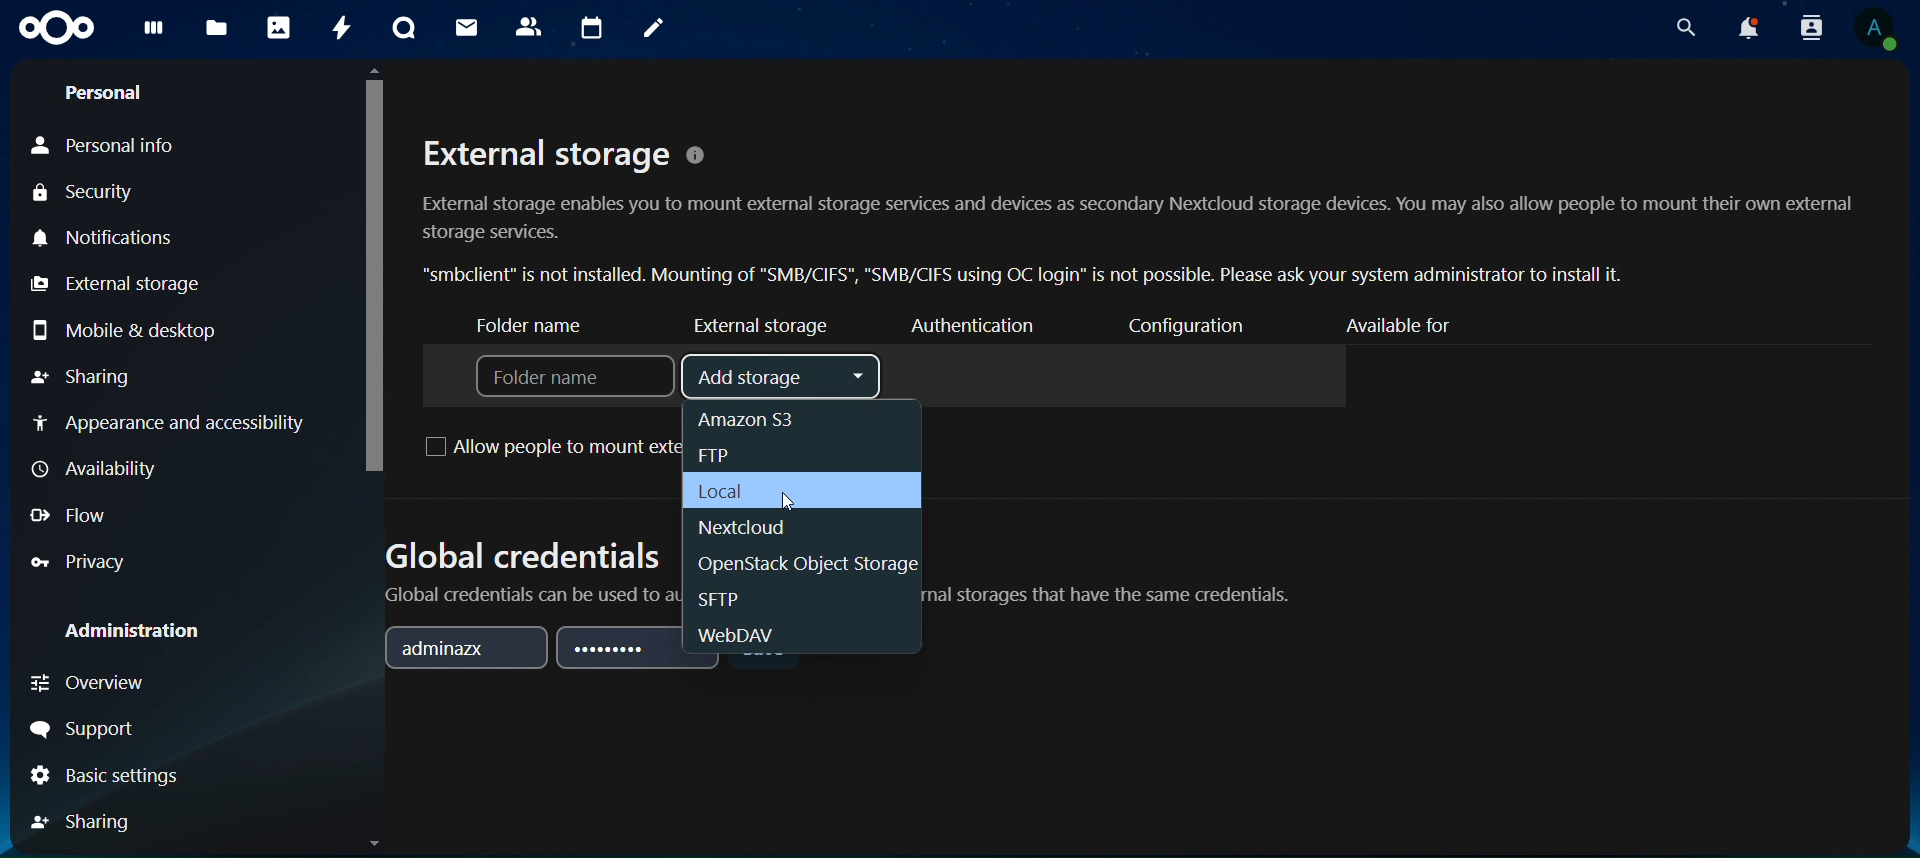 Image resolution: width=1920 pixels, height=858 pixels. I want to click on personal info, so click(110, 141).